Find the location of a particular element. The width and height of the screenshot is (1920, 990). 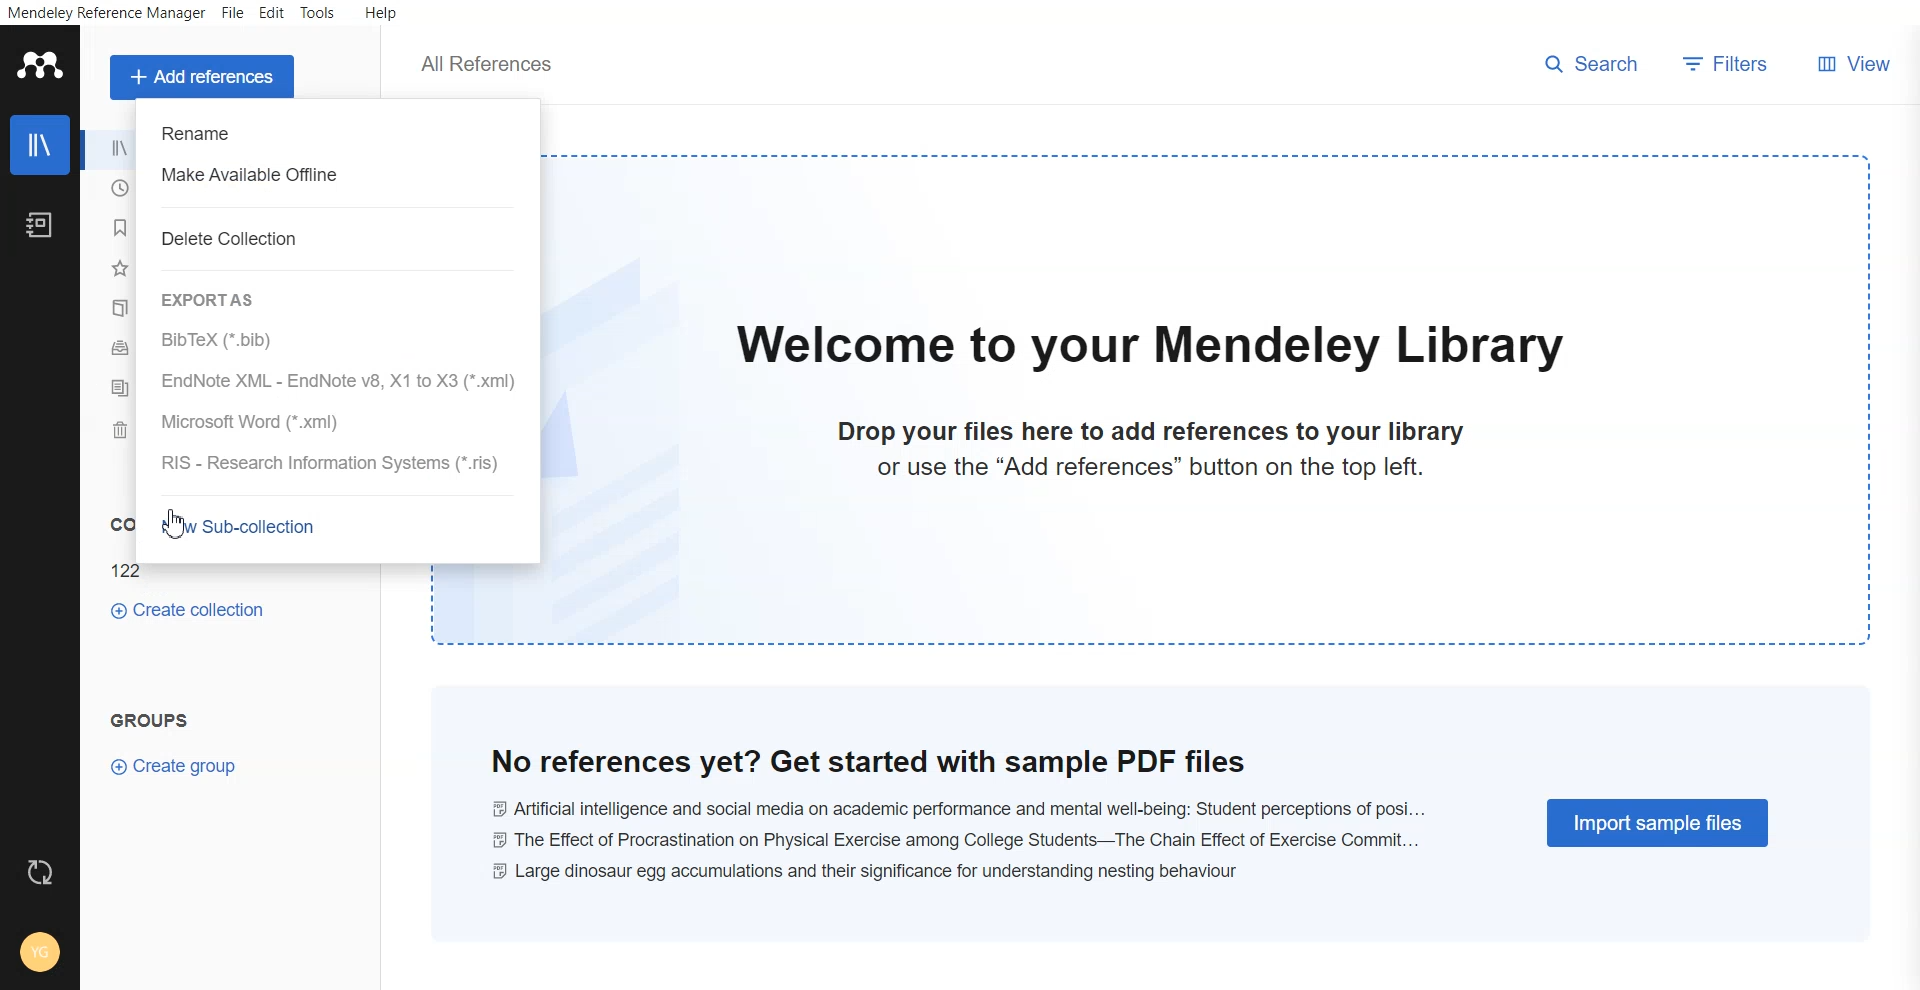

Add a references is located at coordinates (200, 78).